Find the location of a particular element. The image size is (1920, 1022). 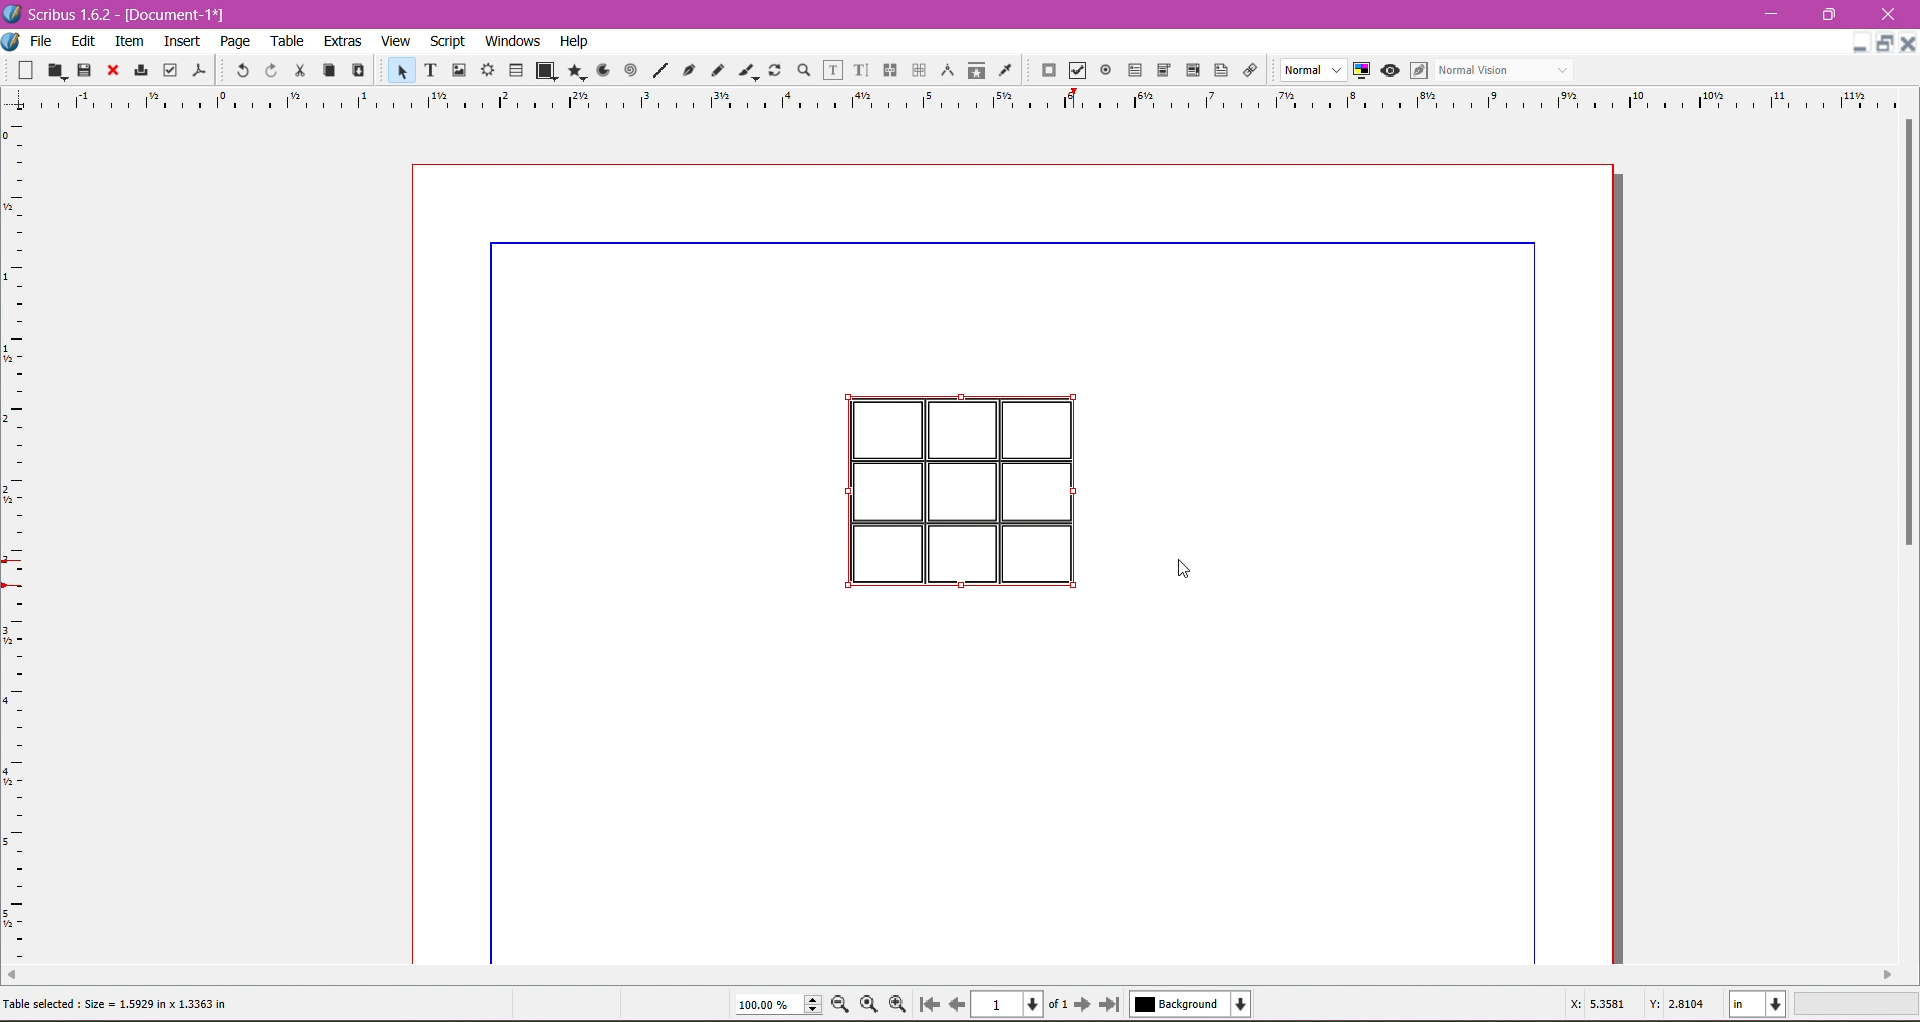

Text Frame is located at coordinates (425, 70).